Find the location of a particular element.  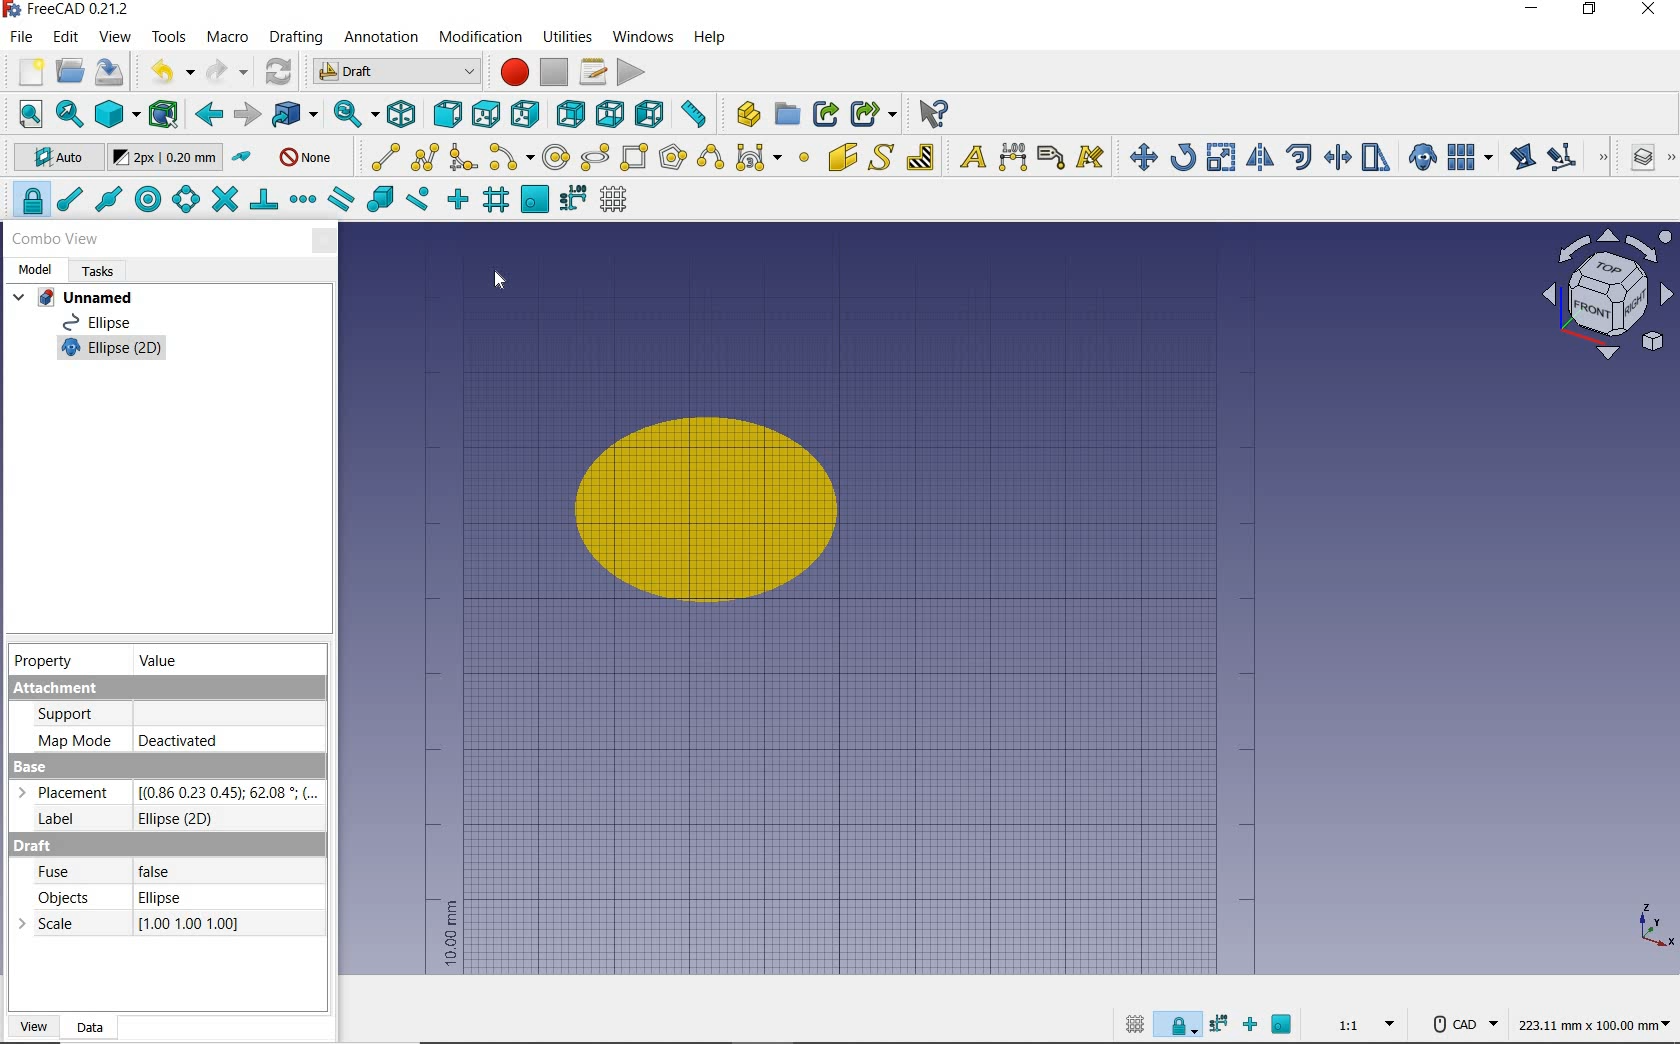

 is located at coordinates (592, 72).